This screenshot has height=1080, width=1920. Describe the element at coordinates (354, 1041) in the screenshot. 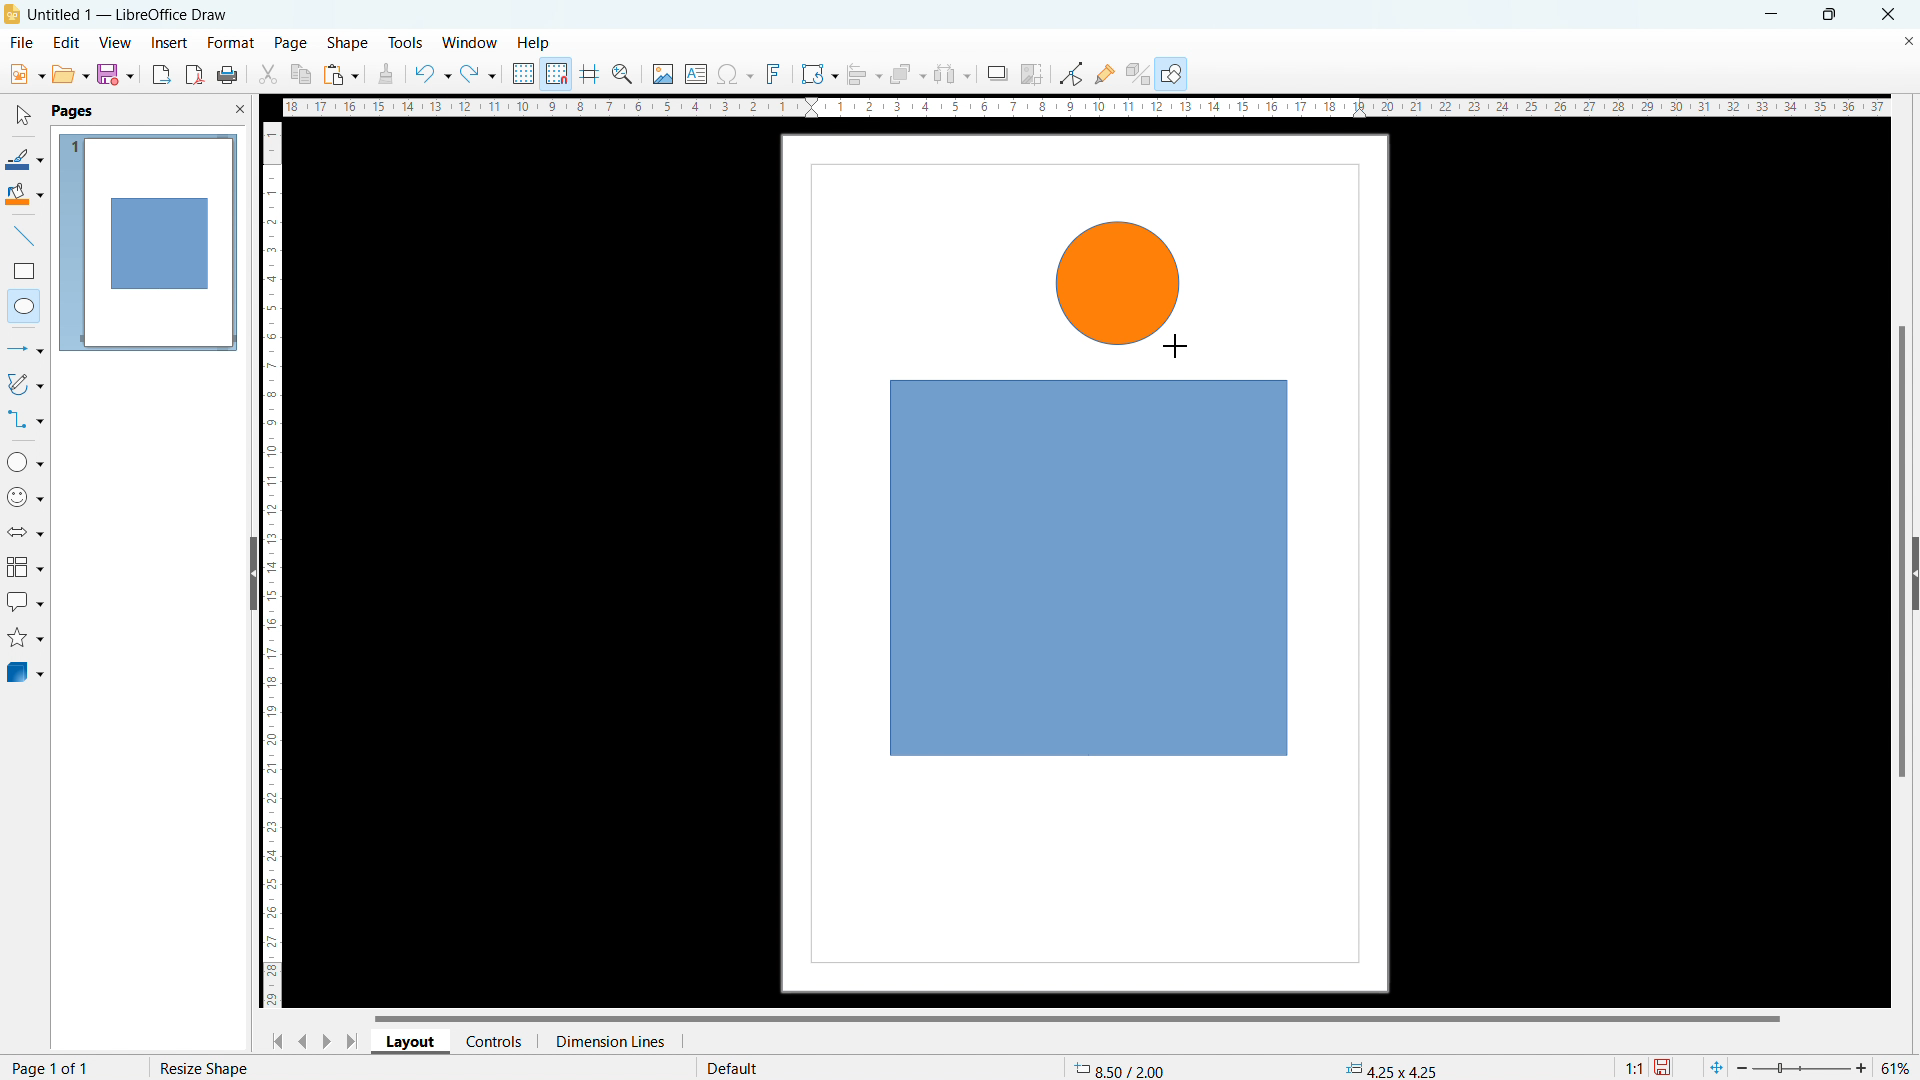

I see `go to last page` at that location.